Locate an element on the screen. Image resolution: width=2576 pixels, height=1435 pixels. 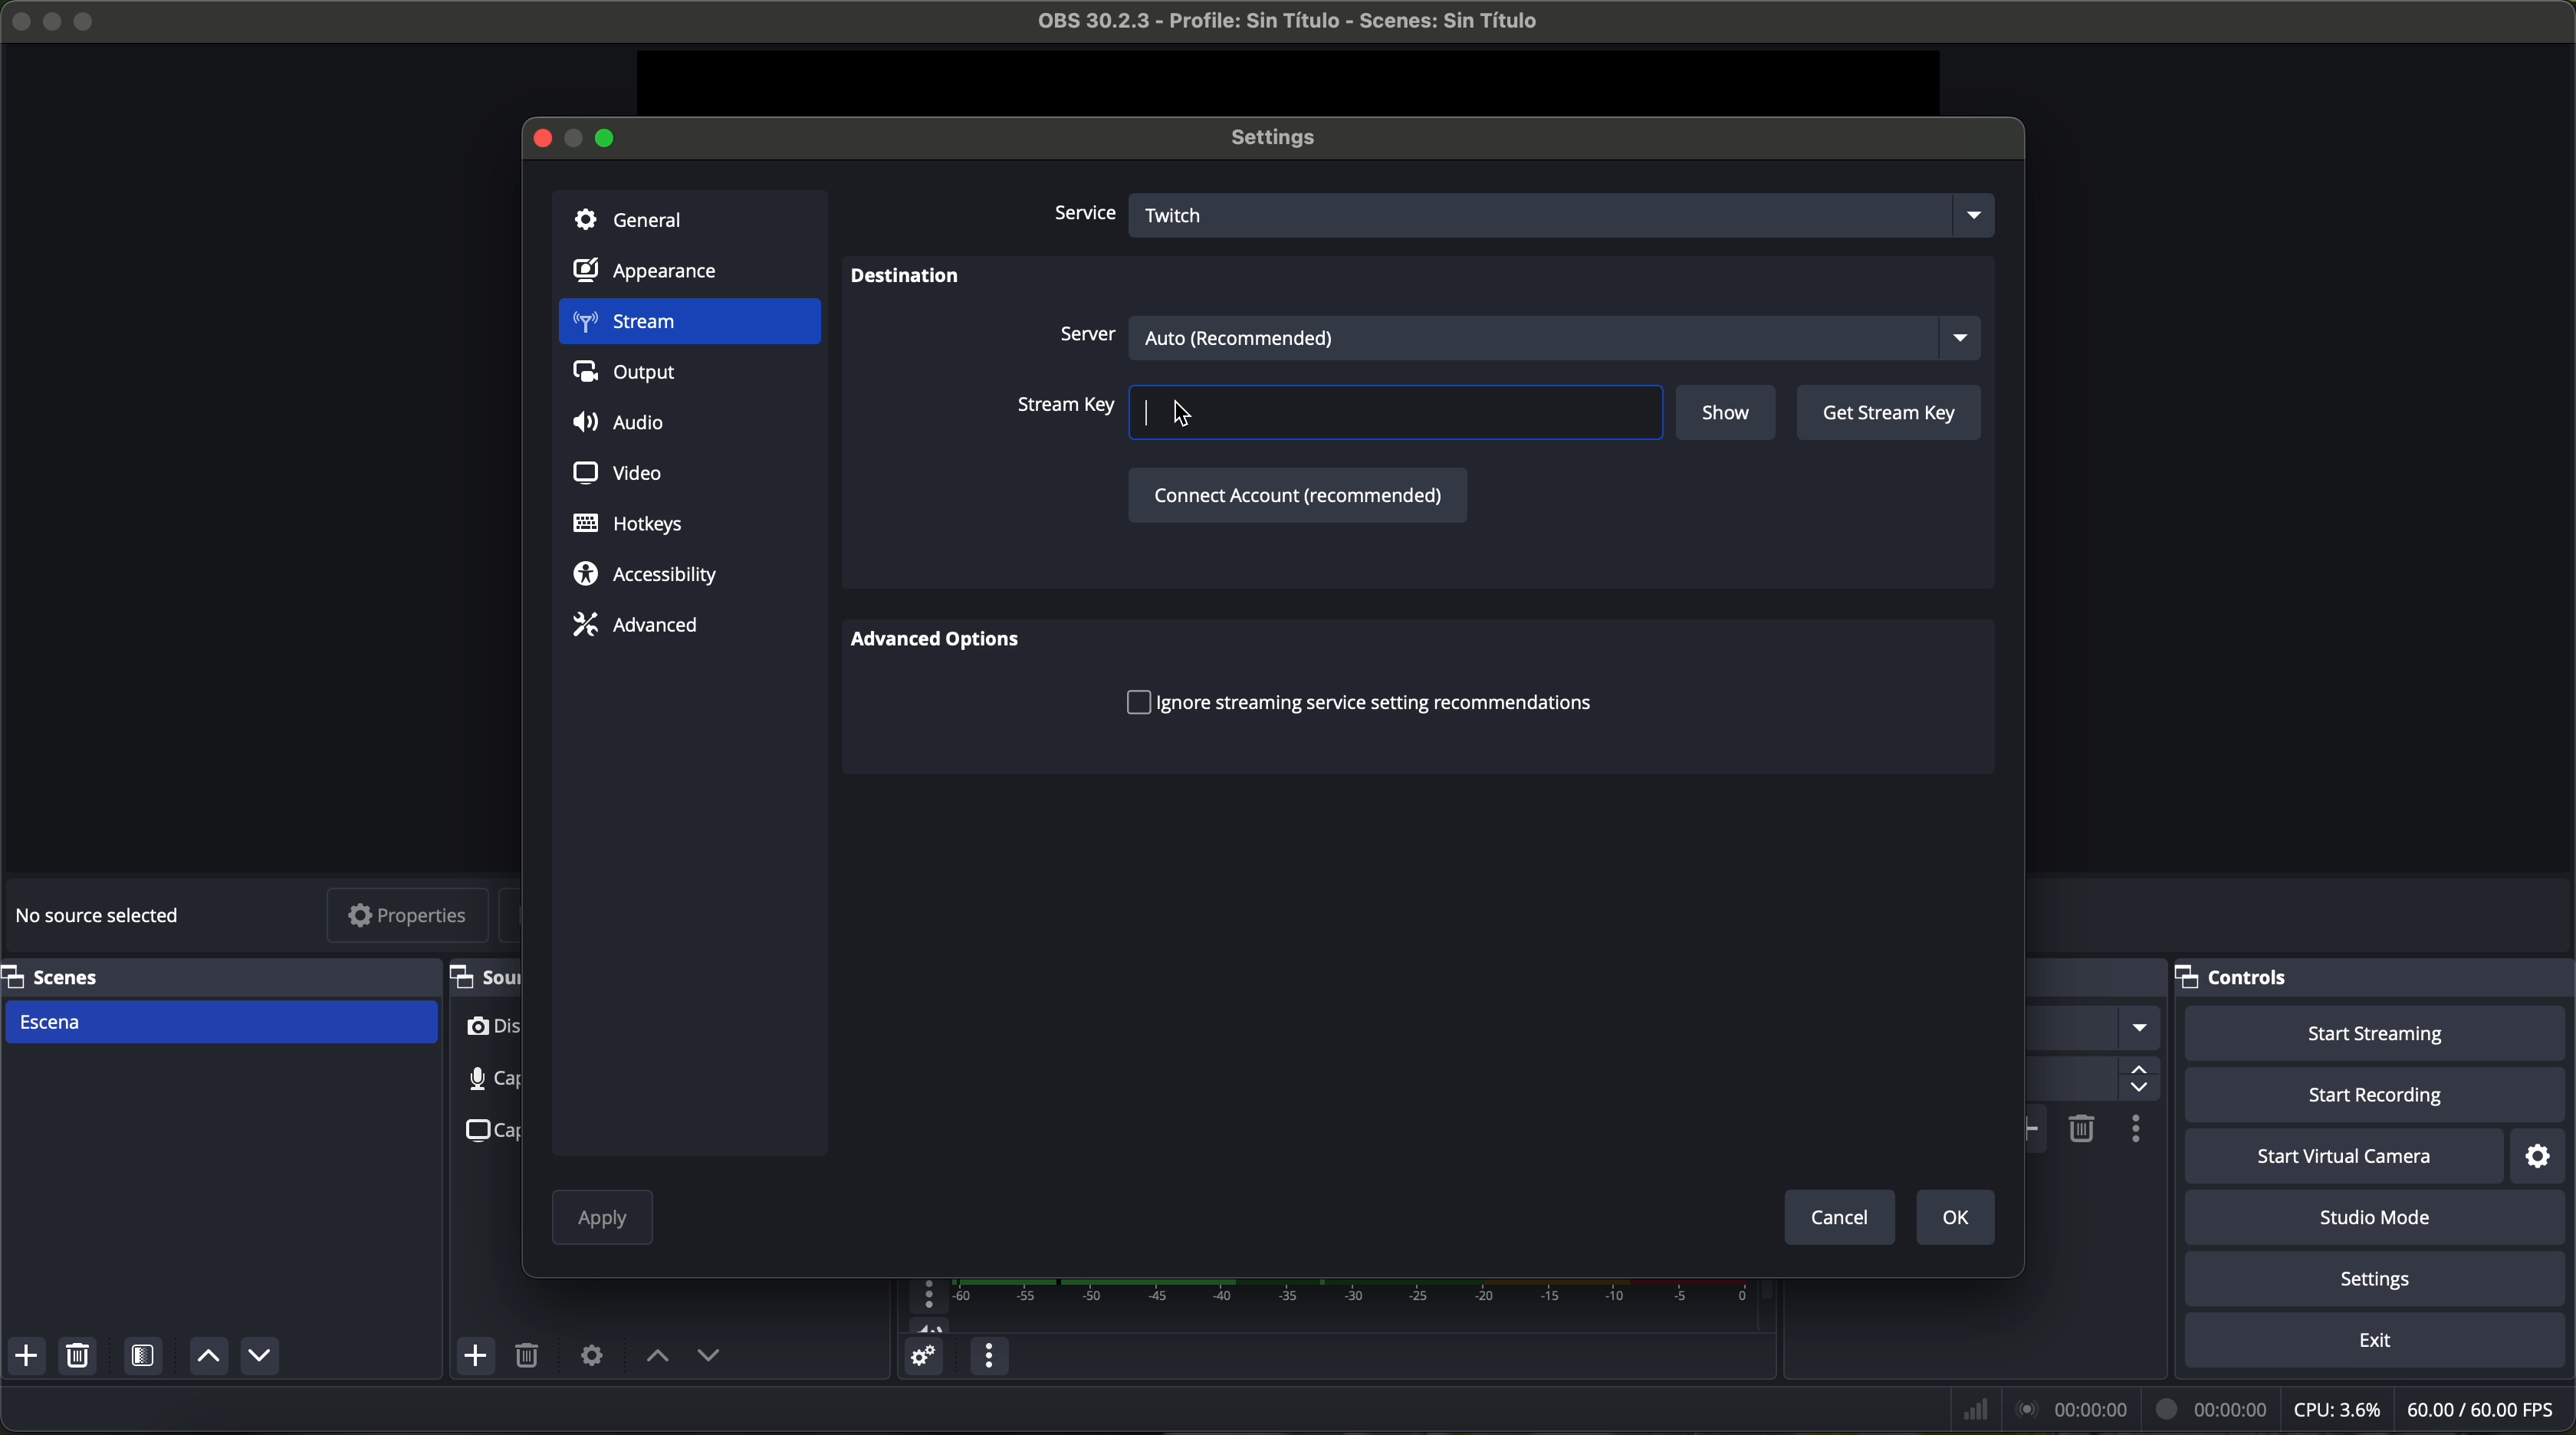
destination is located at coordinates (906, 279).